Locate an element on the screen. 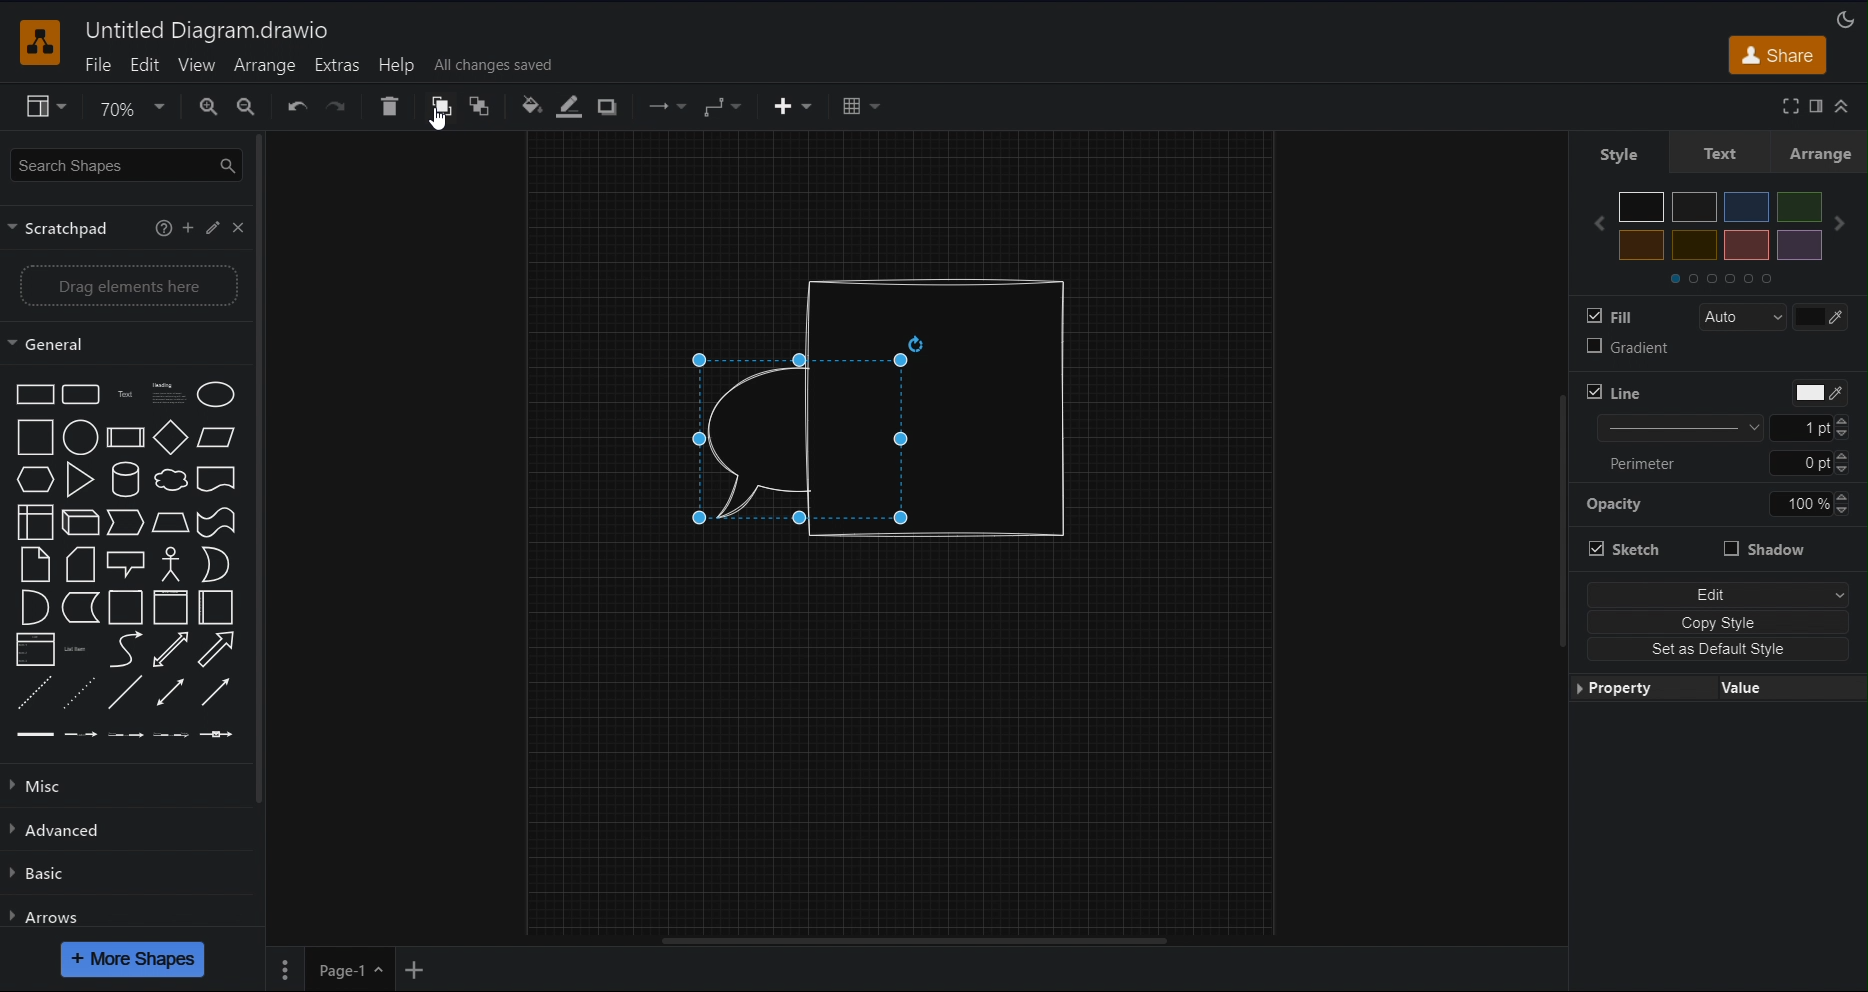 Image resolution: width=1868 pixels, height=992 pixels. Bidirectional connector is located at coordinates (171, 692).